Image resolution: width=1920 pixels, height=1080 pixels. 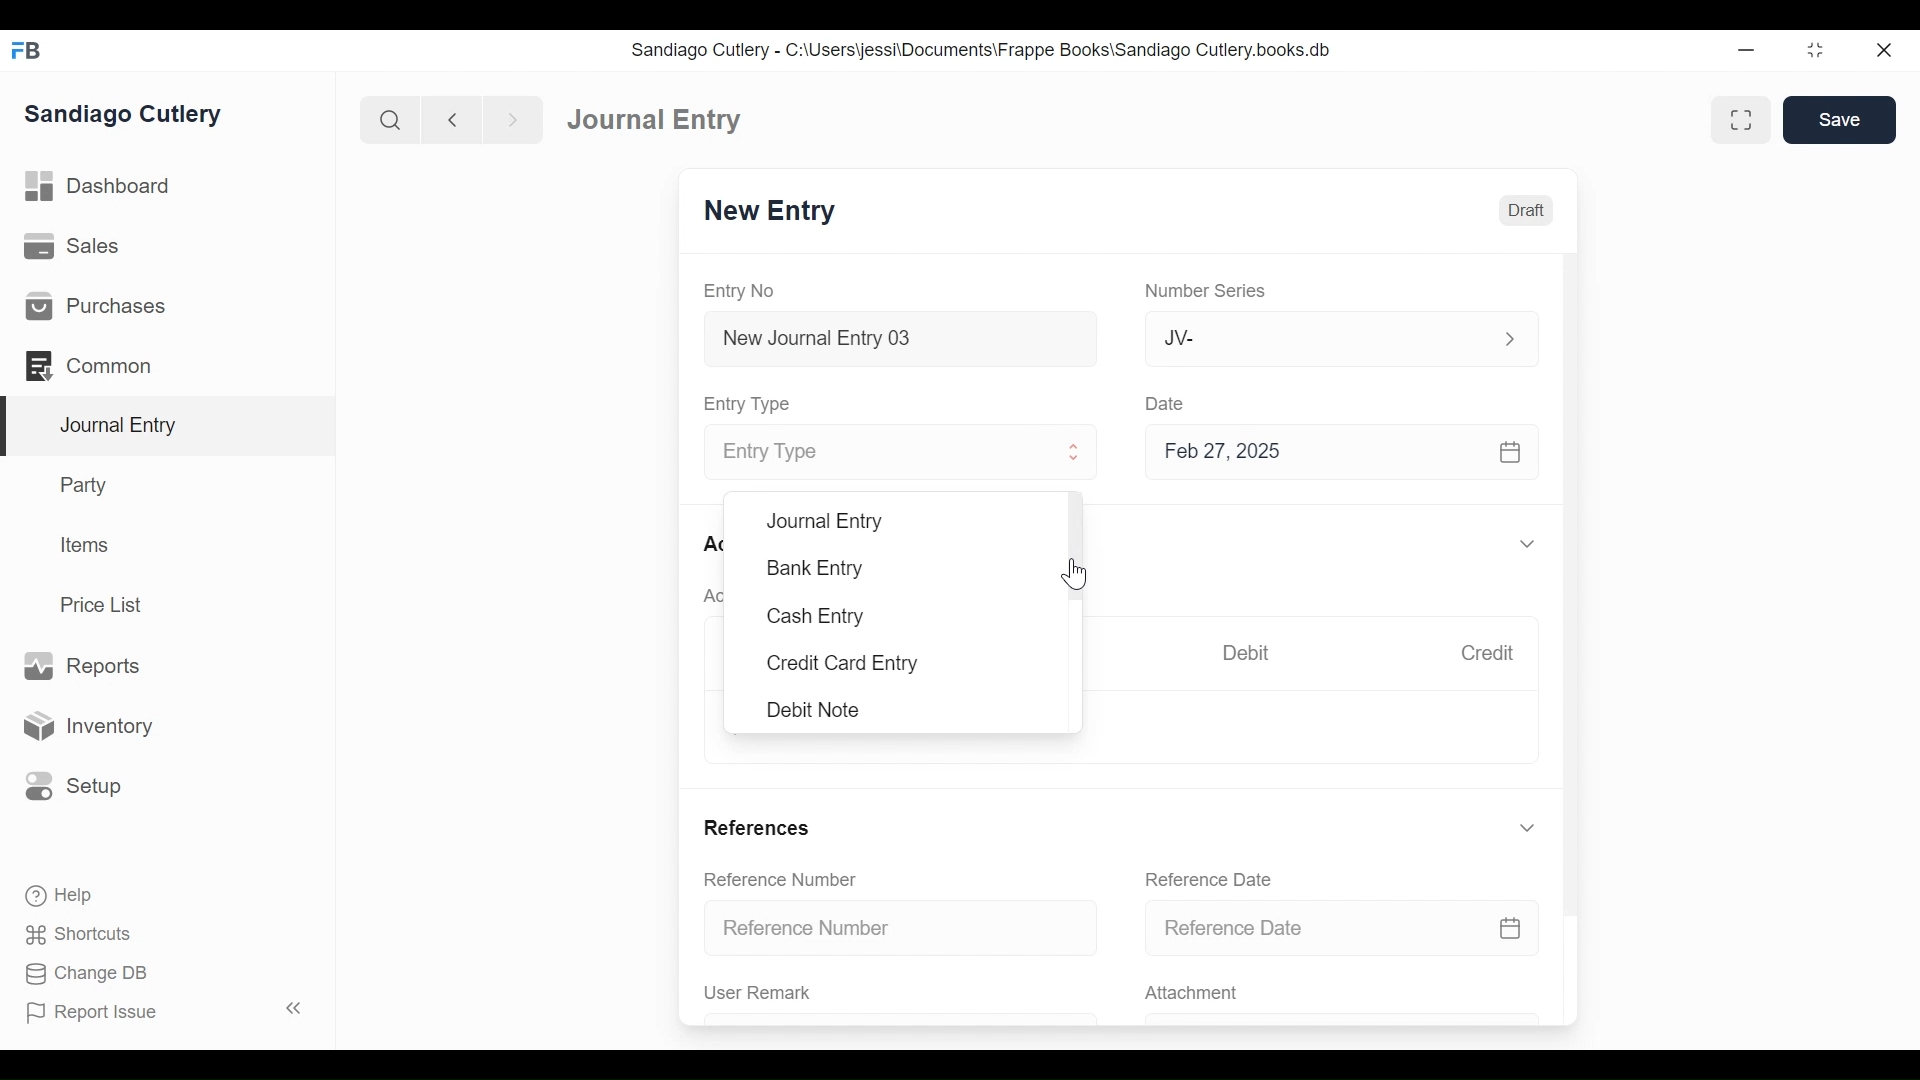 I want to click on Navigate back, so click(x=450, y=120).